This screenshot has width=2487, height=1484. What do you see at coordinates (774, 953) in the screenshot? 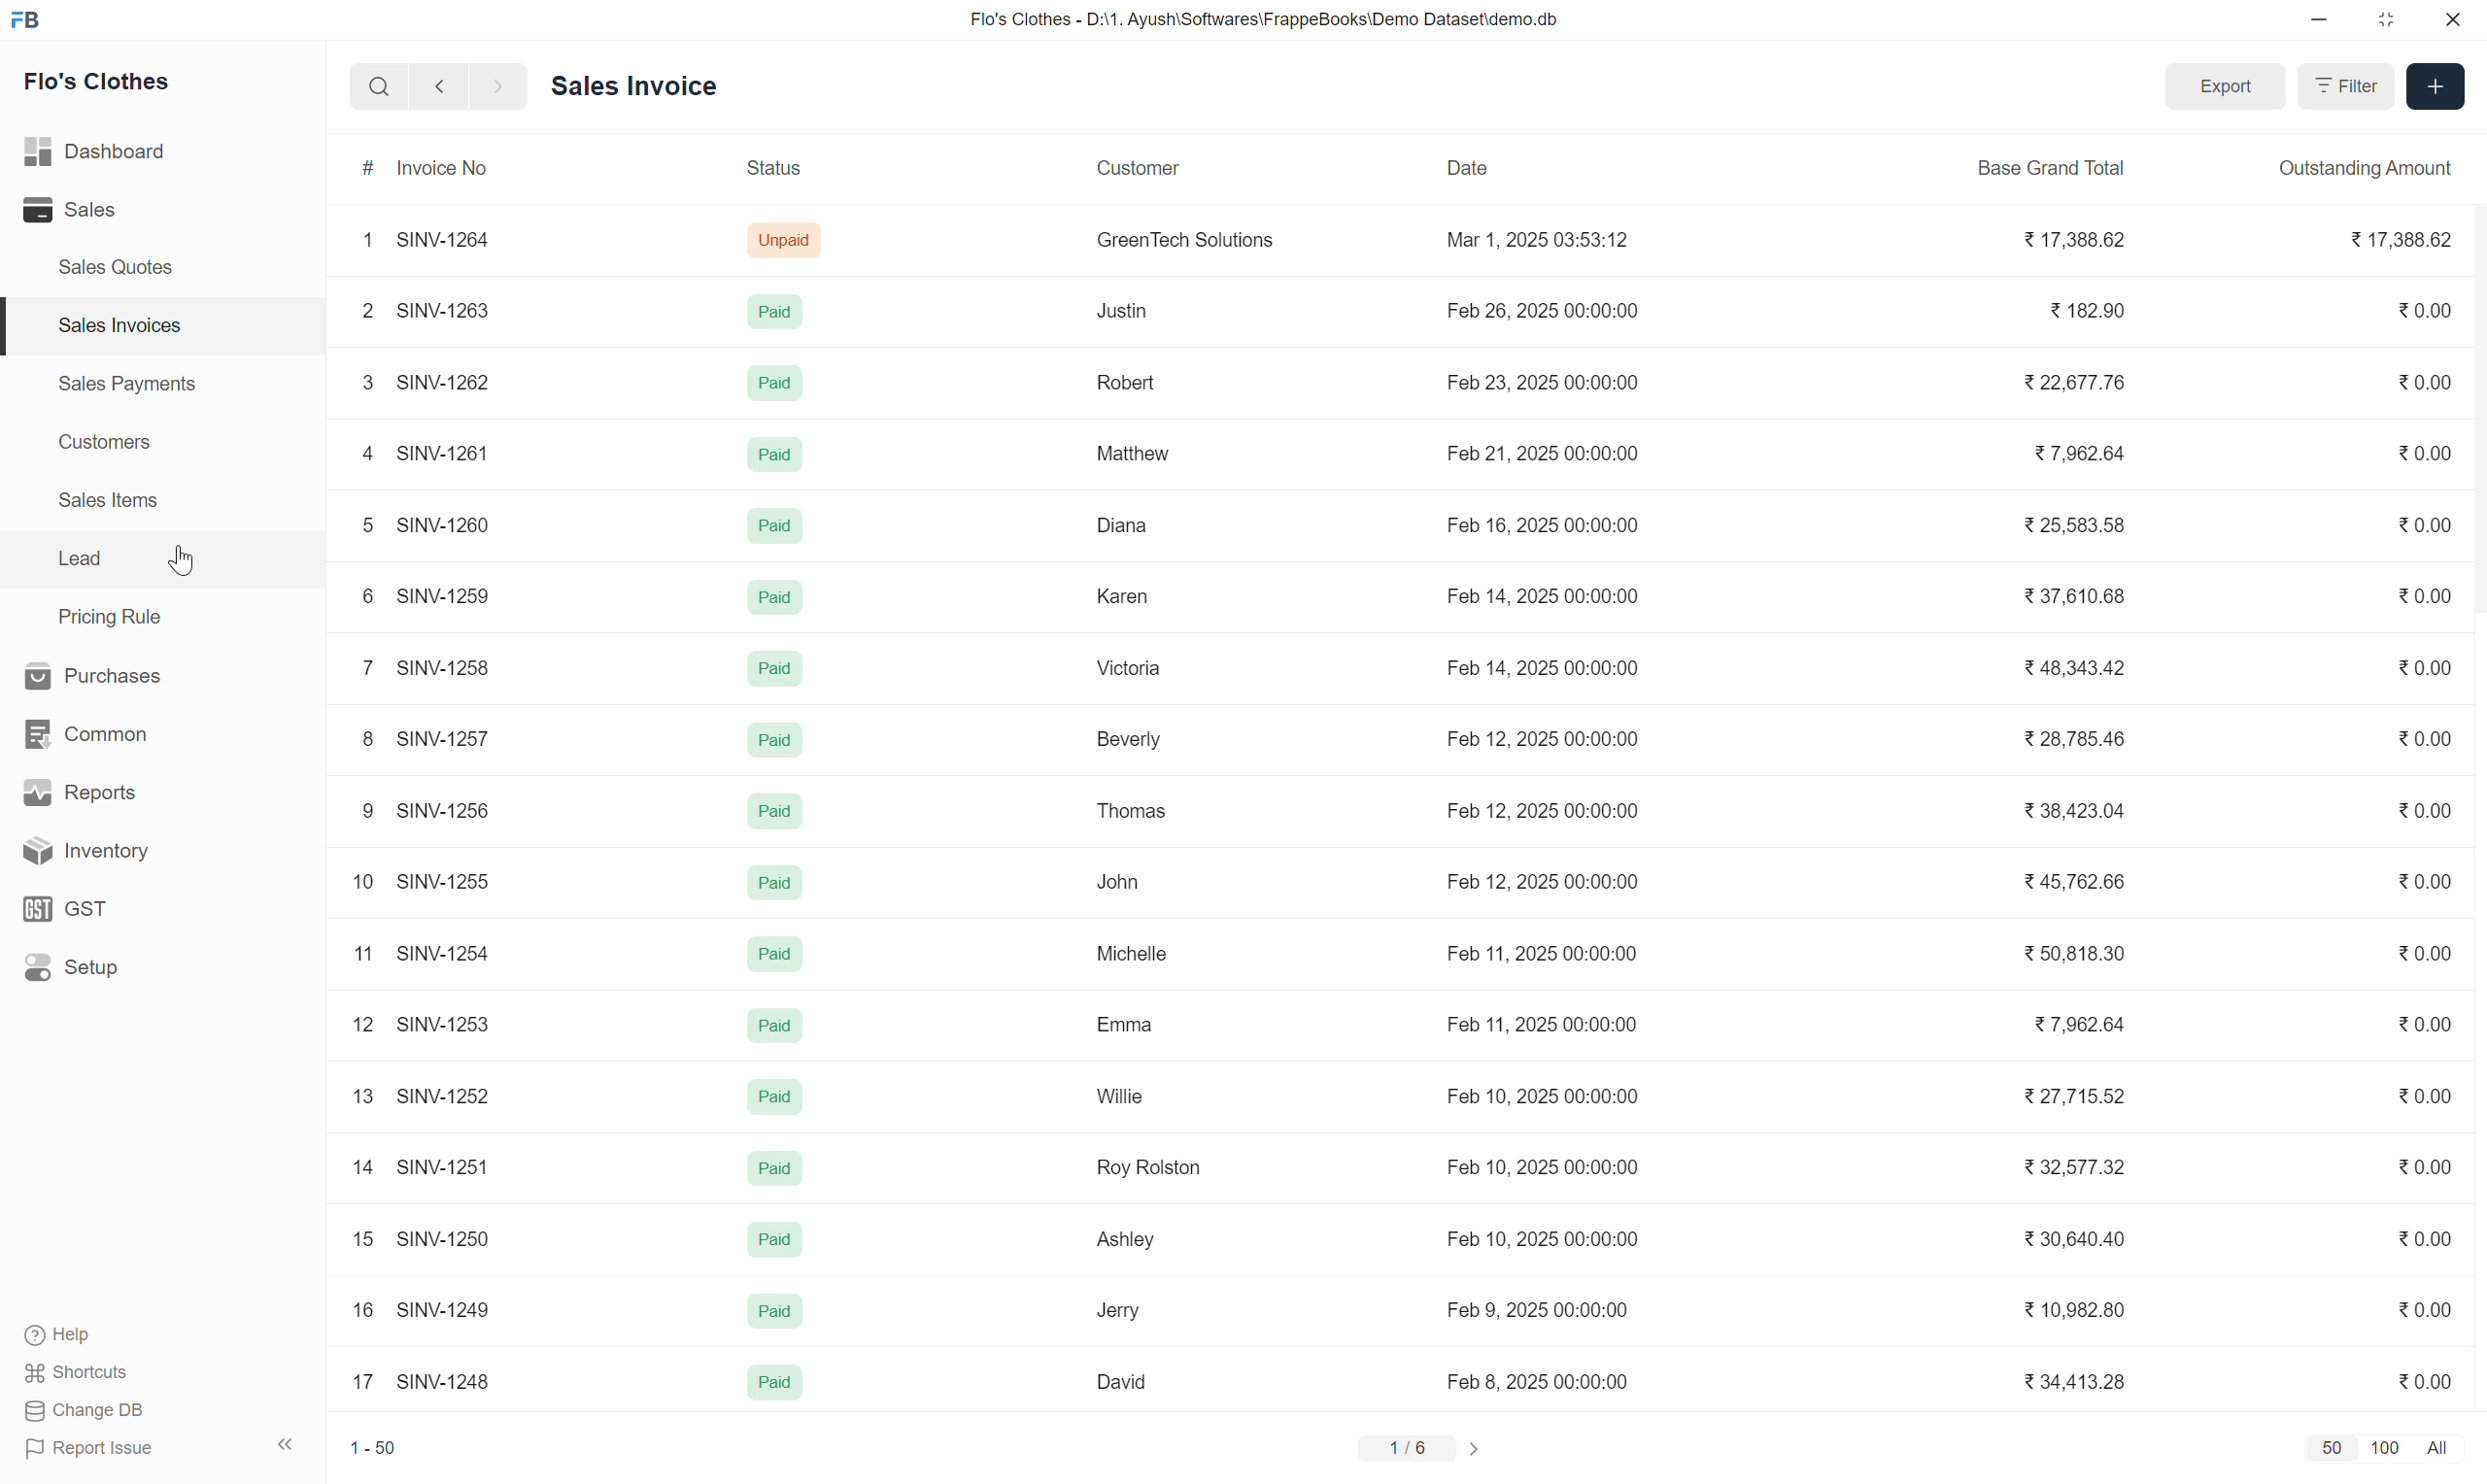
I see `Paid` at bounding box center [774, 953].